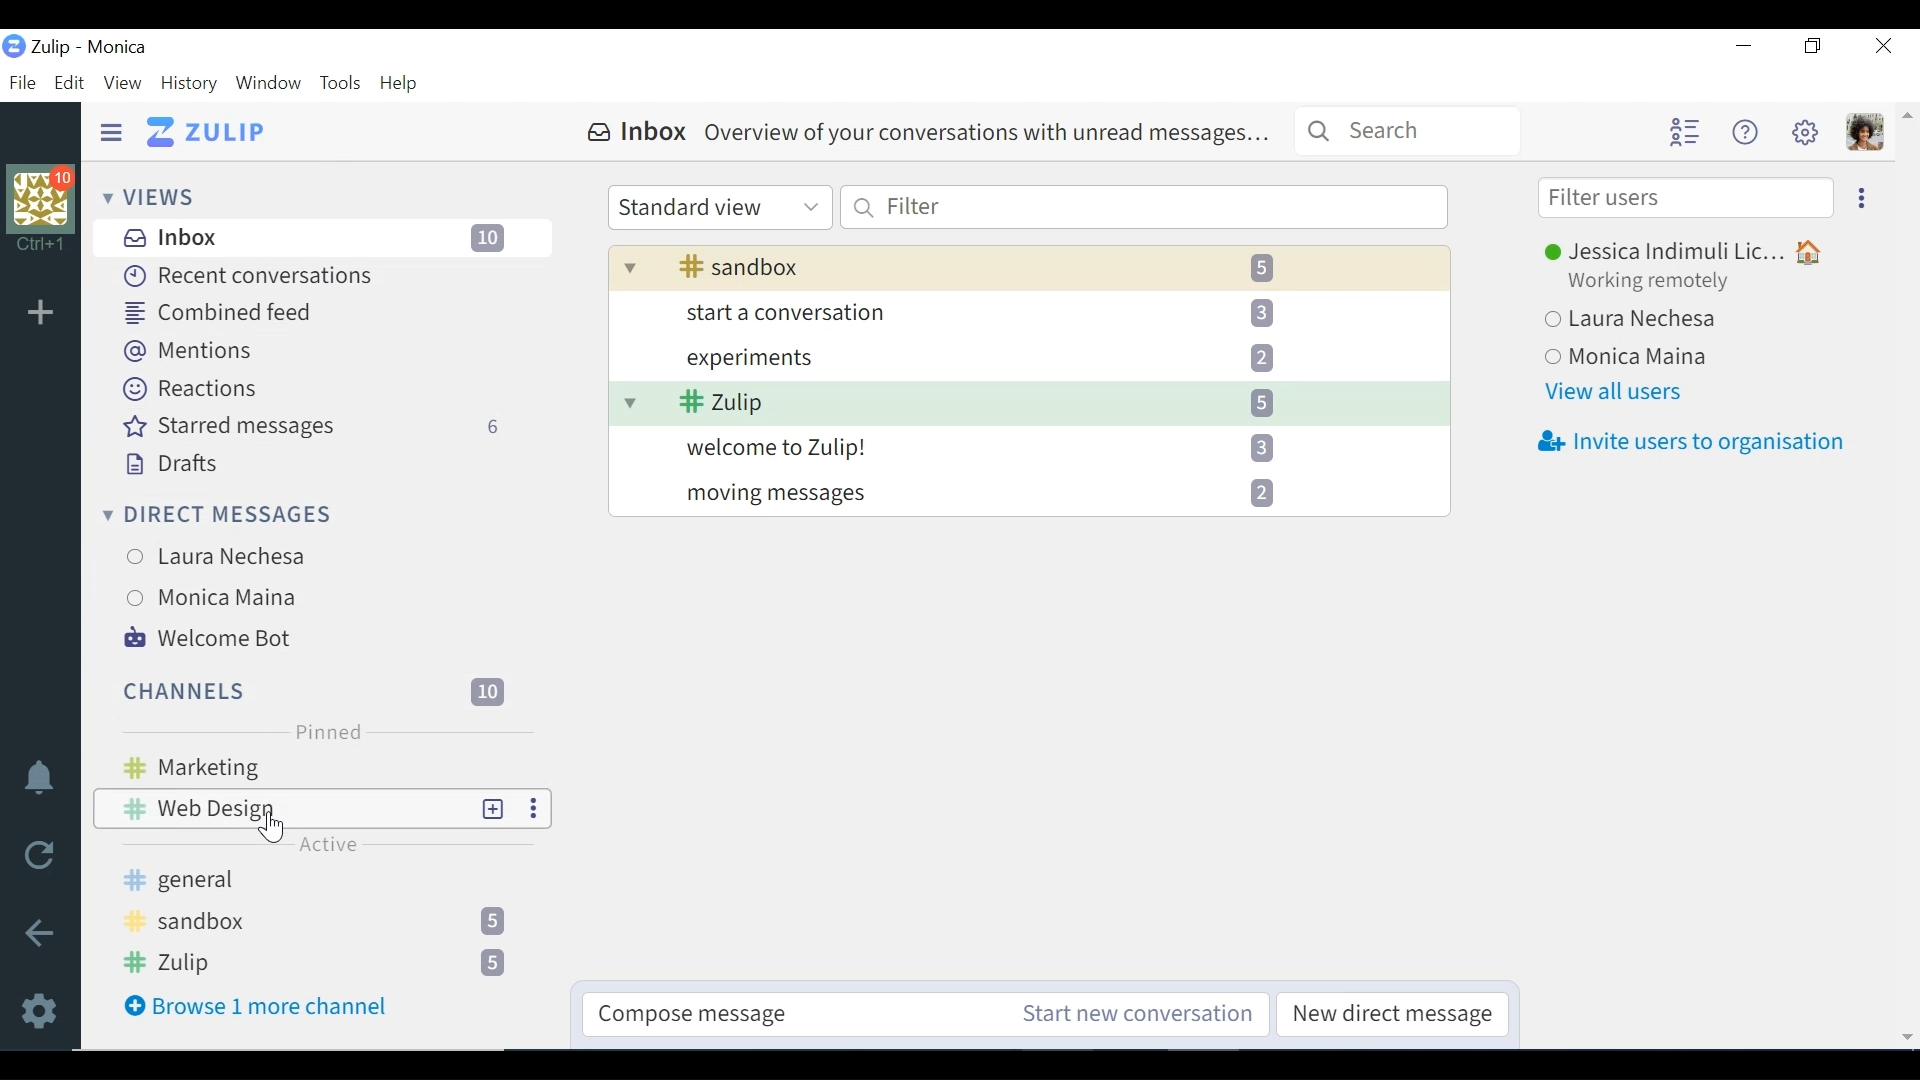  What do you see at coordinates (281, 808) in the screenshot?
I see `web design Channel` at bounding box center [281, 808].